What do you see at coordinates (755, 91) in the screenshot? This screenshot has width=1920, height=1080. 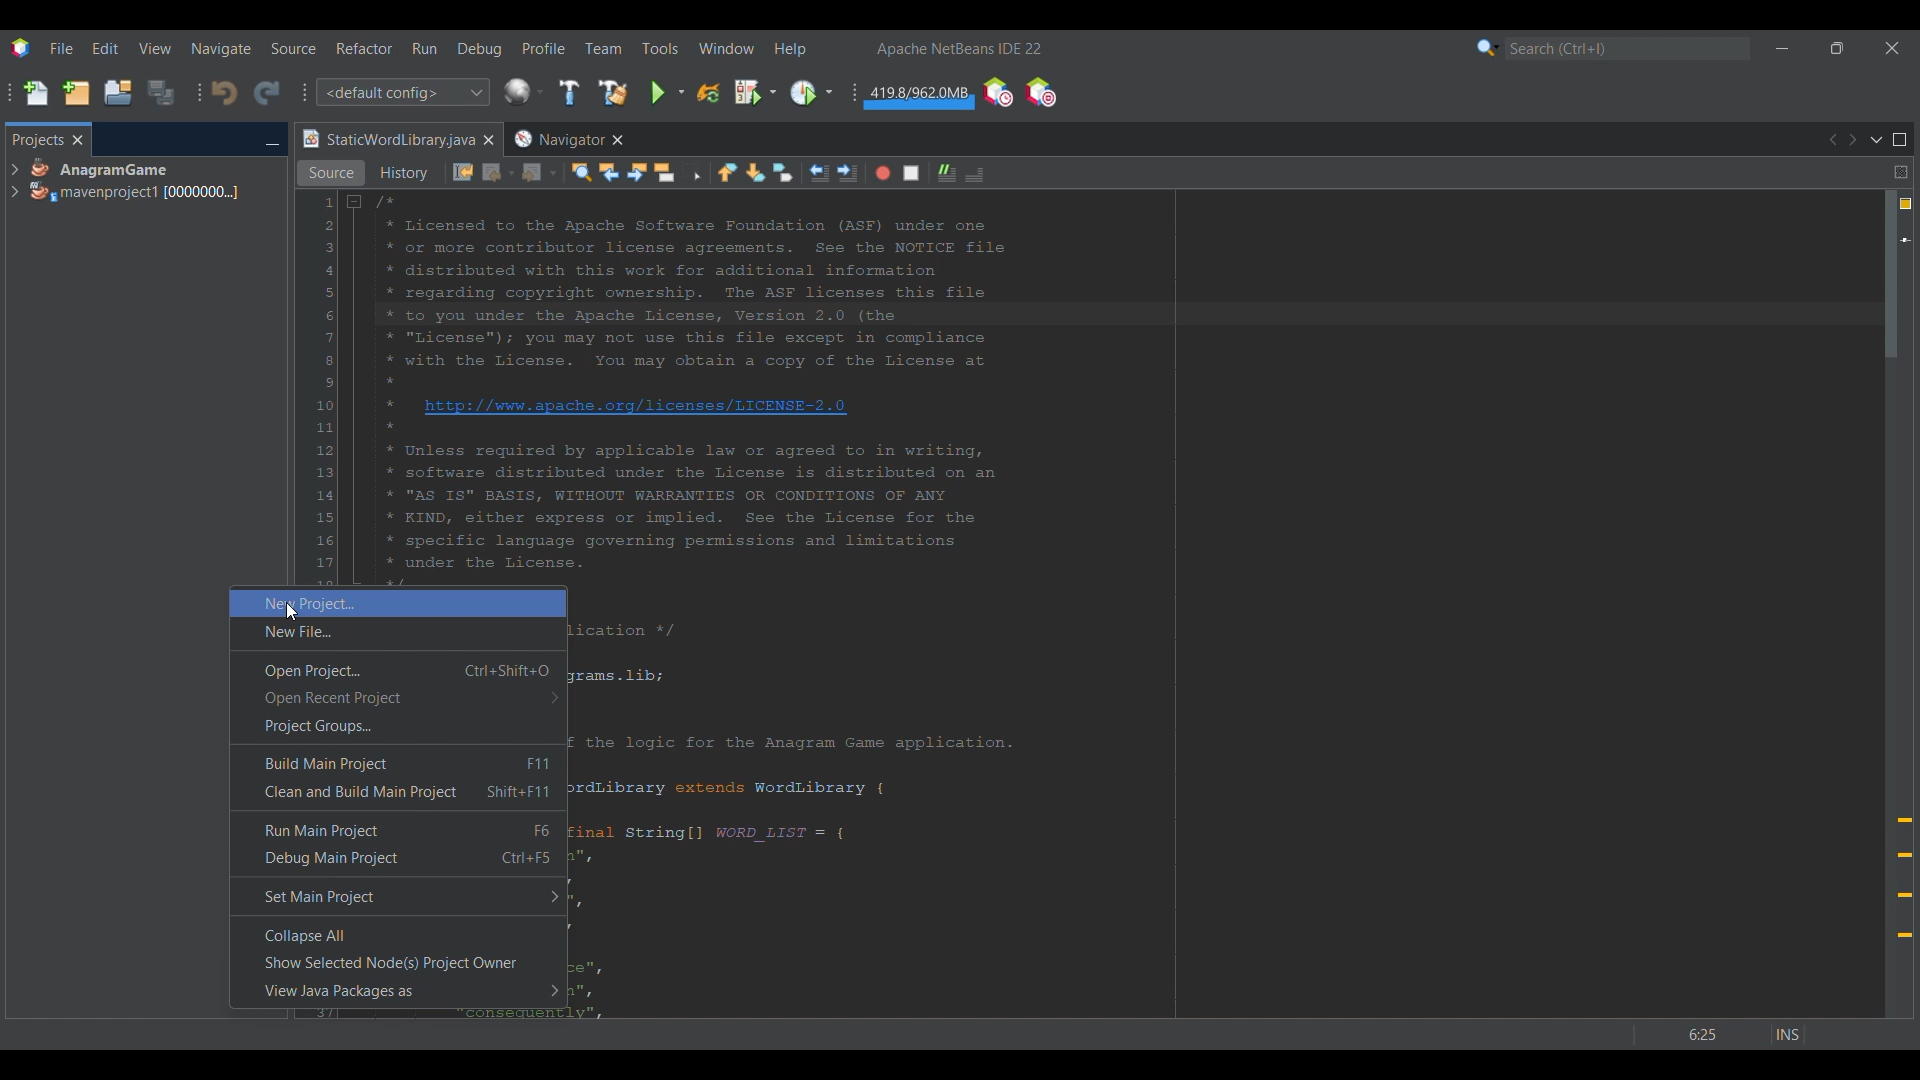 I see `Debug main project options` at bounding box center [755, 91].